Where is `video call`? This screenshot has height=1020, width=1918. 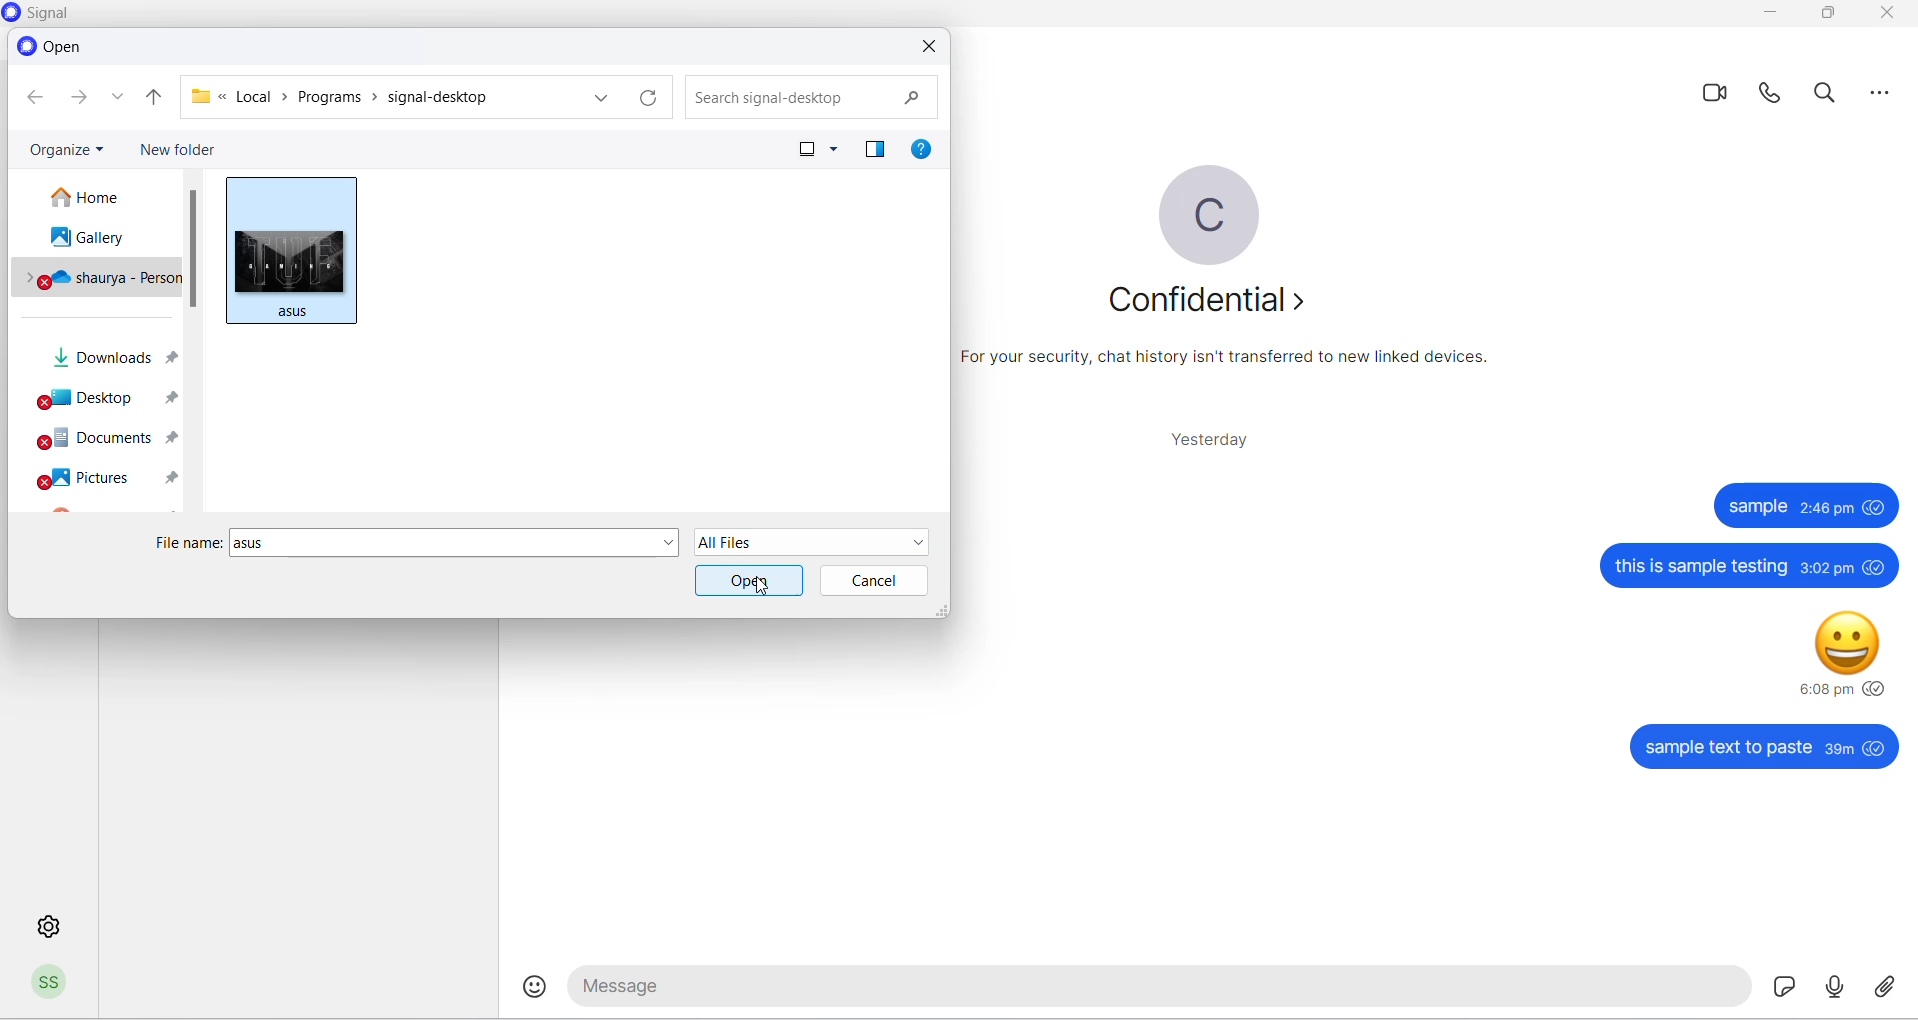 video call is located at coordinates (1717, 94).